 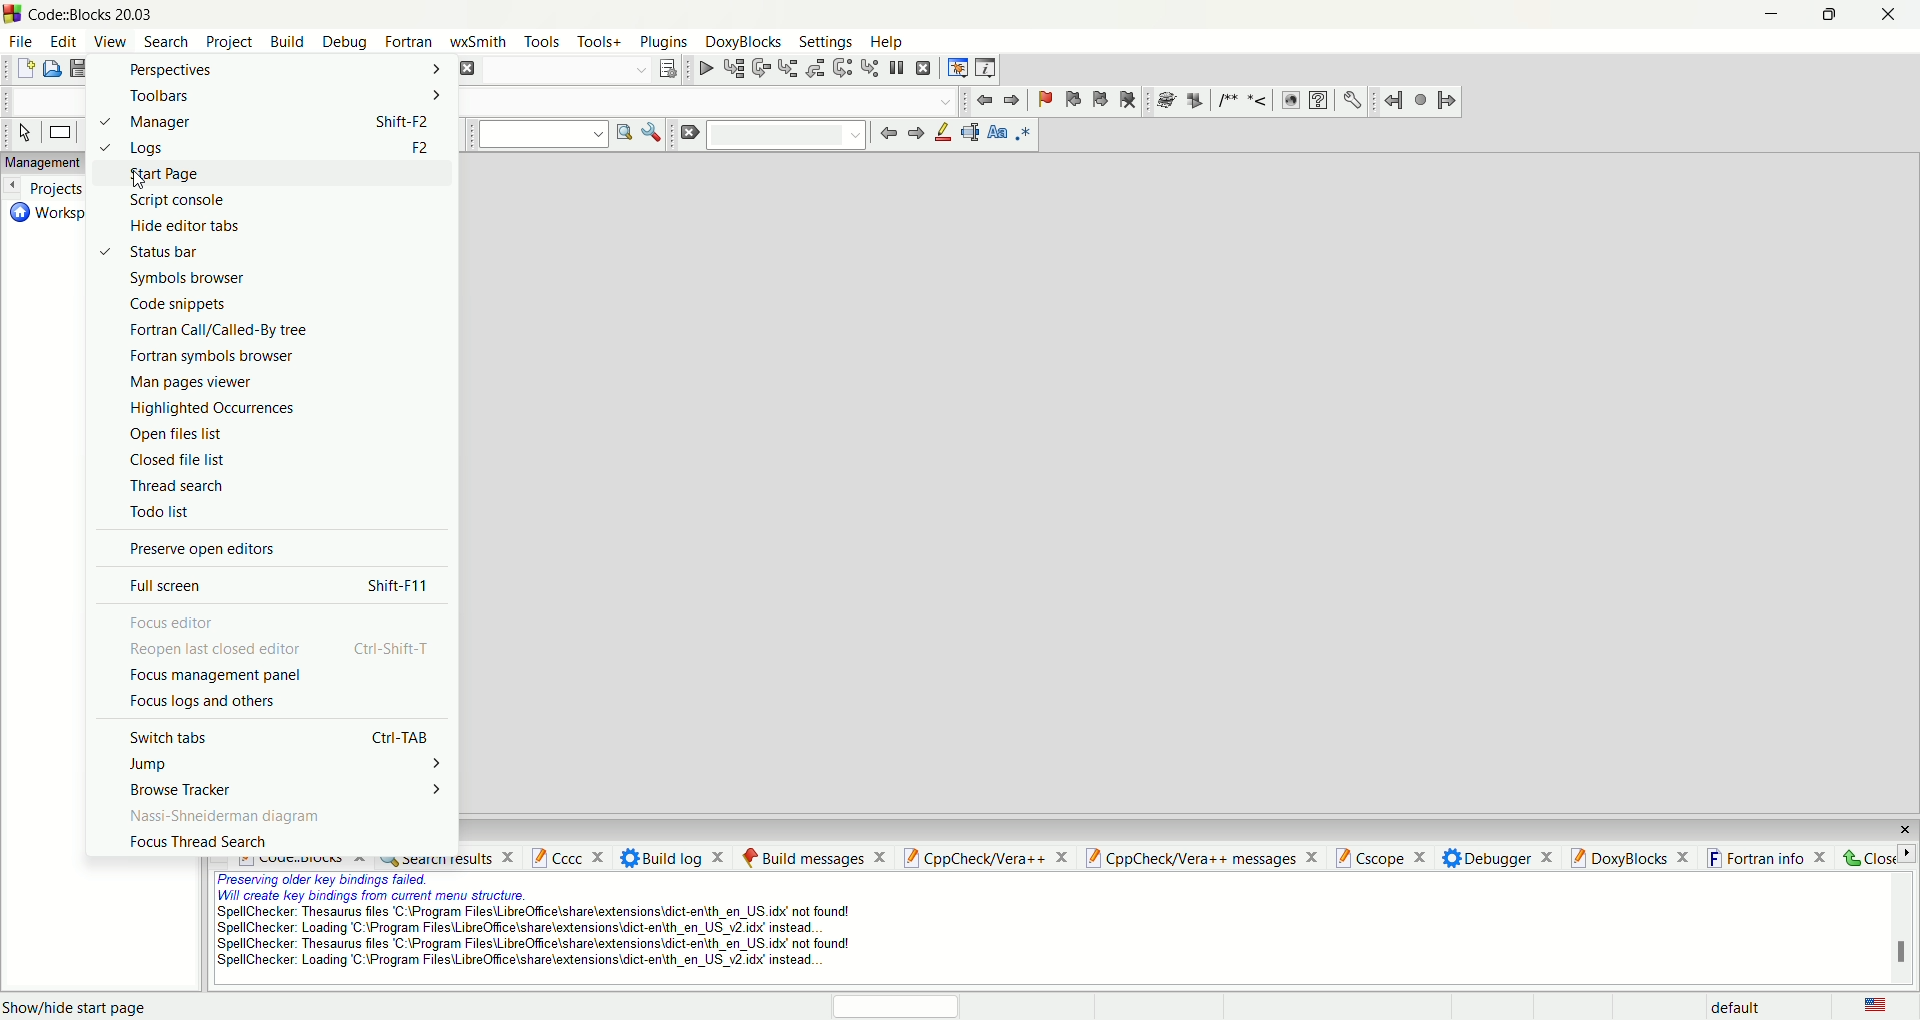 What do you see at coordinates (915, 134) in the screenshot?
I see `next` at bounding box center [915, 134].